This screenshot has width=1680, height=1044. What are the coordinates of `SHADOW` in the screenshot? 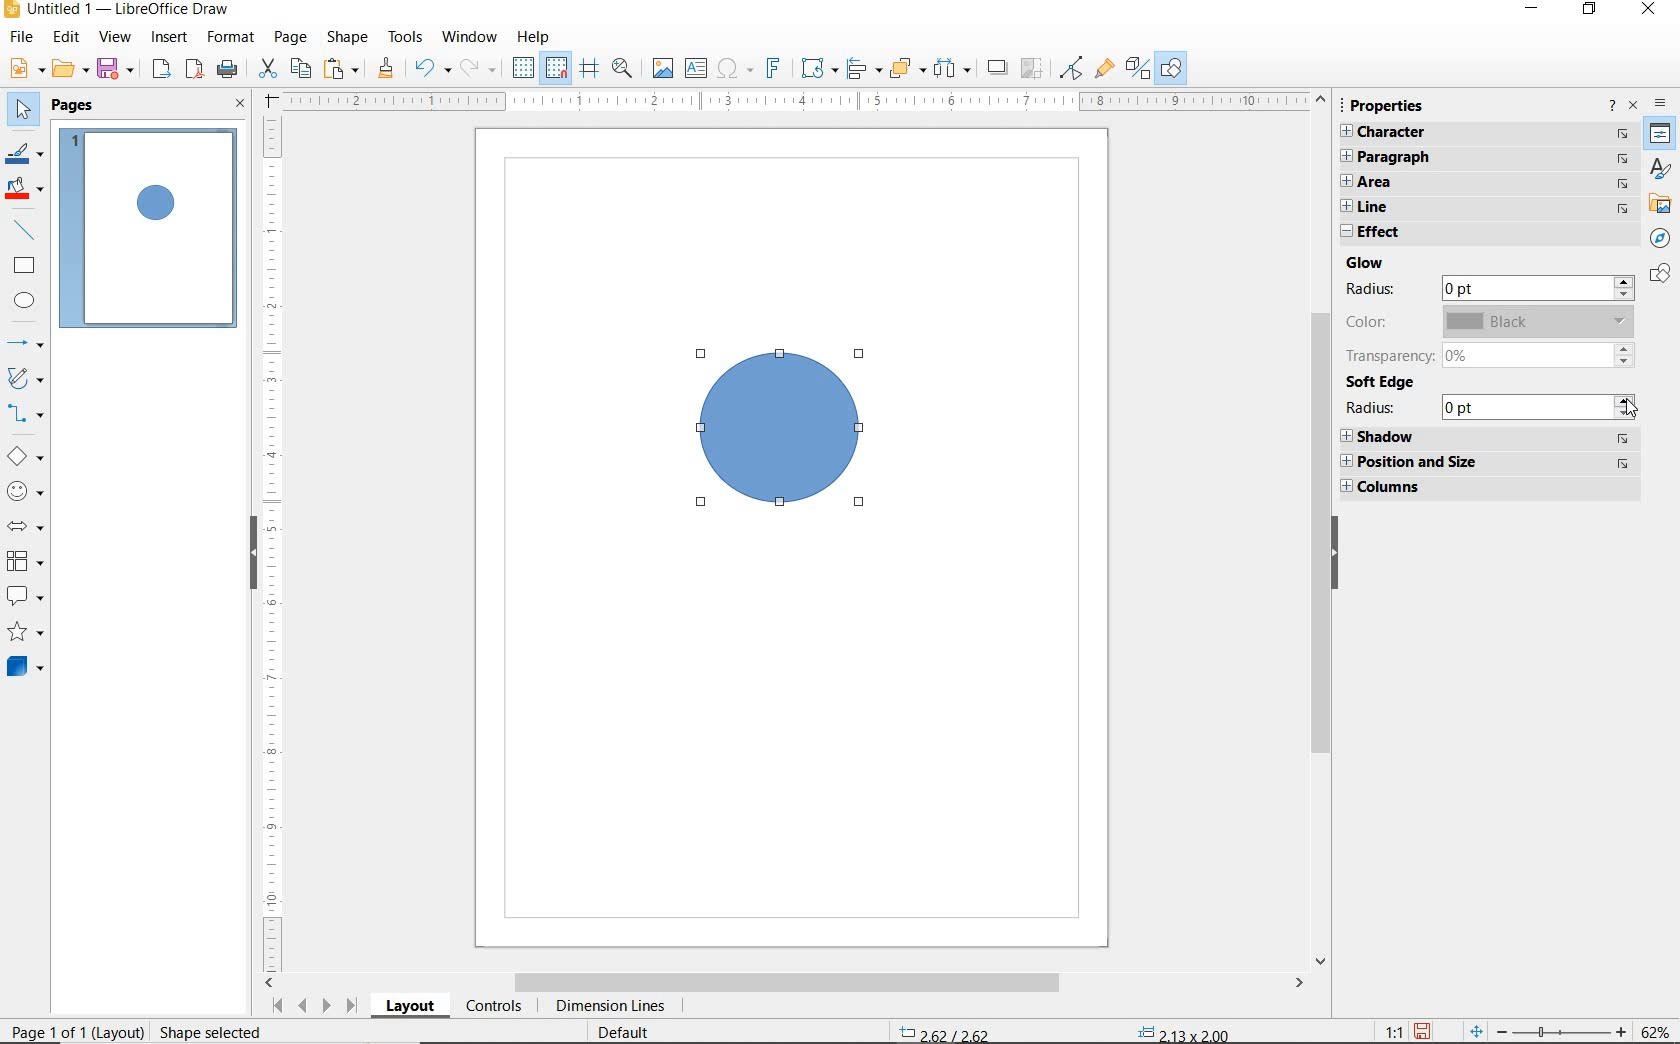 It's located at (1485, 437).